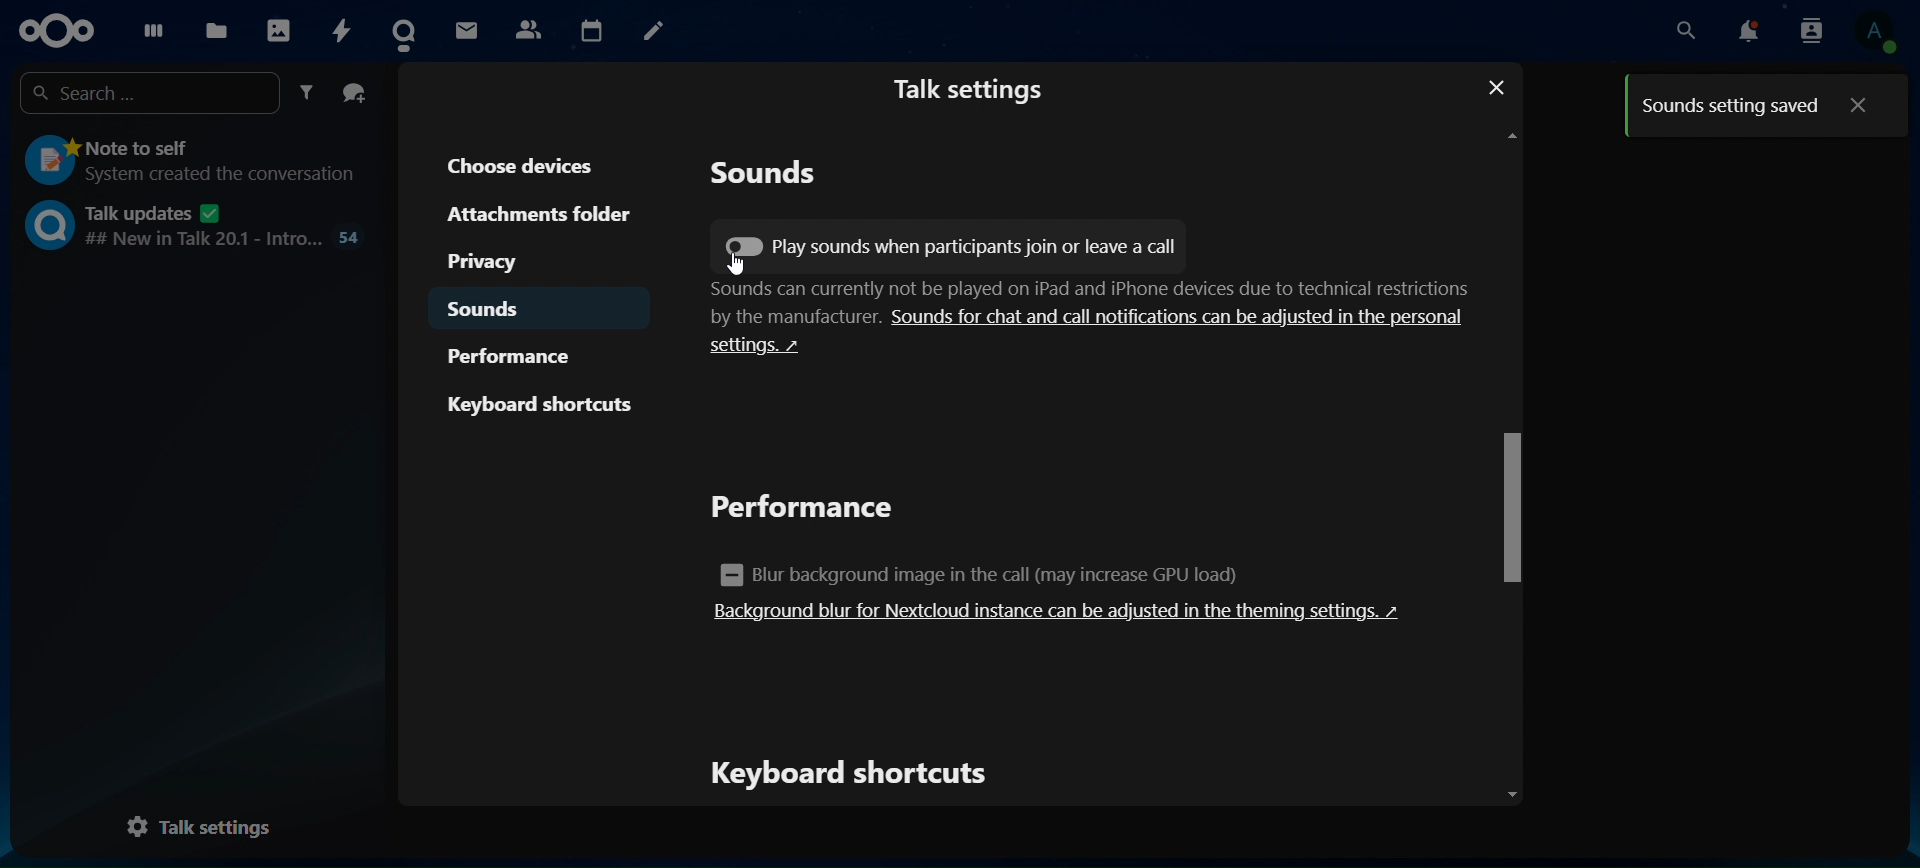 This screenshot has width=1920, height=868. I want to click on note a self  System outdated the conversation, so click(193, 158).